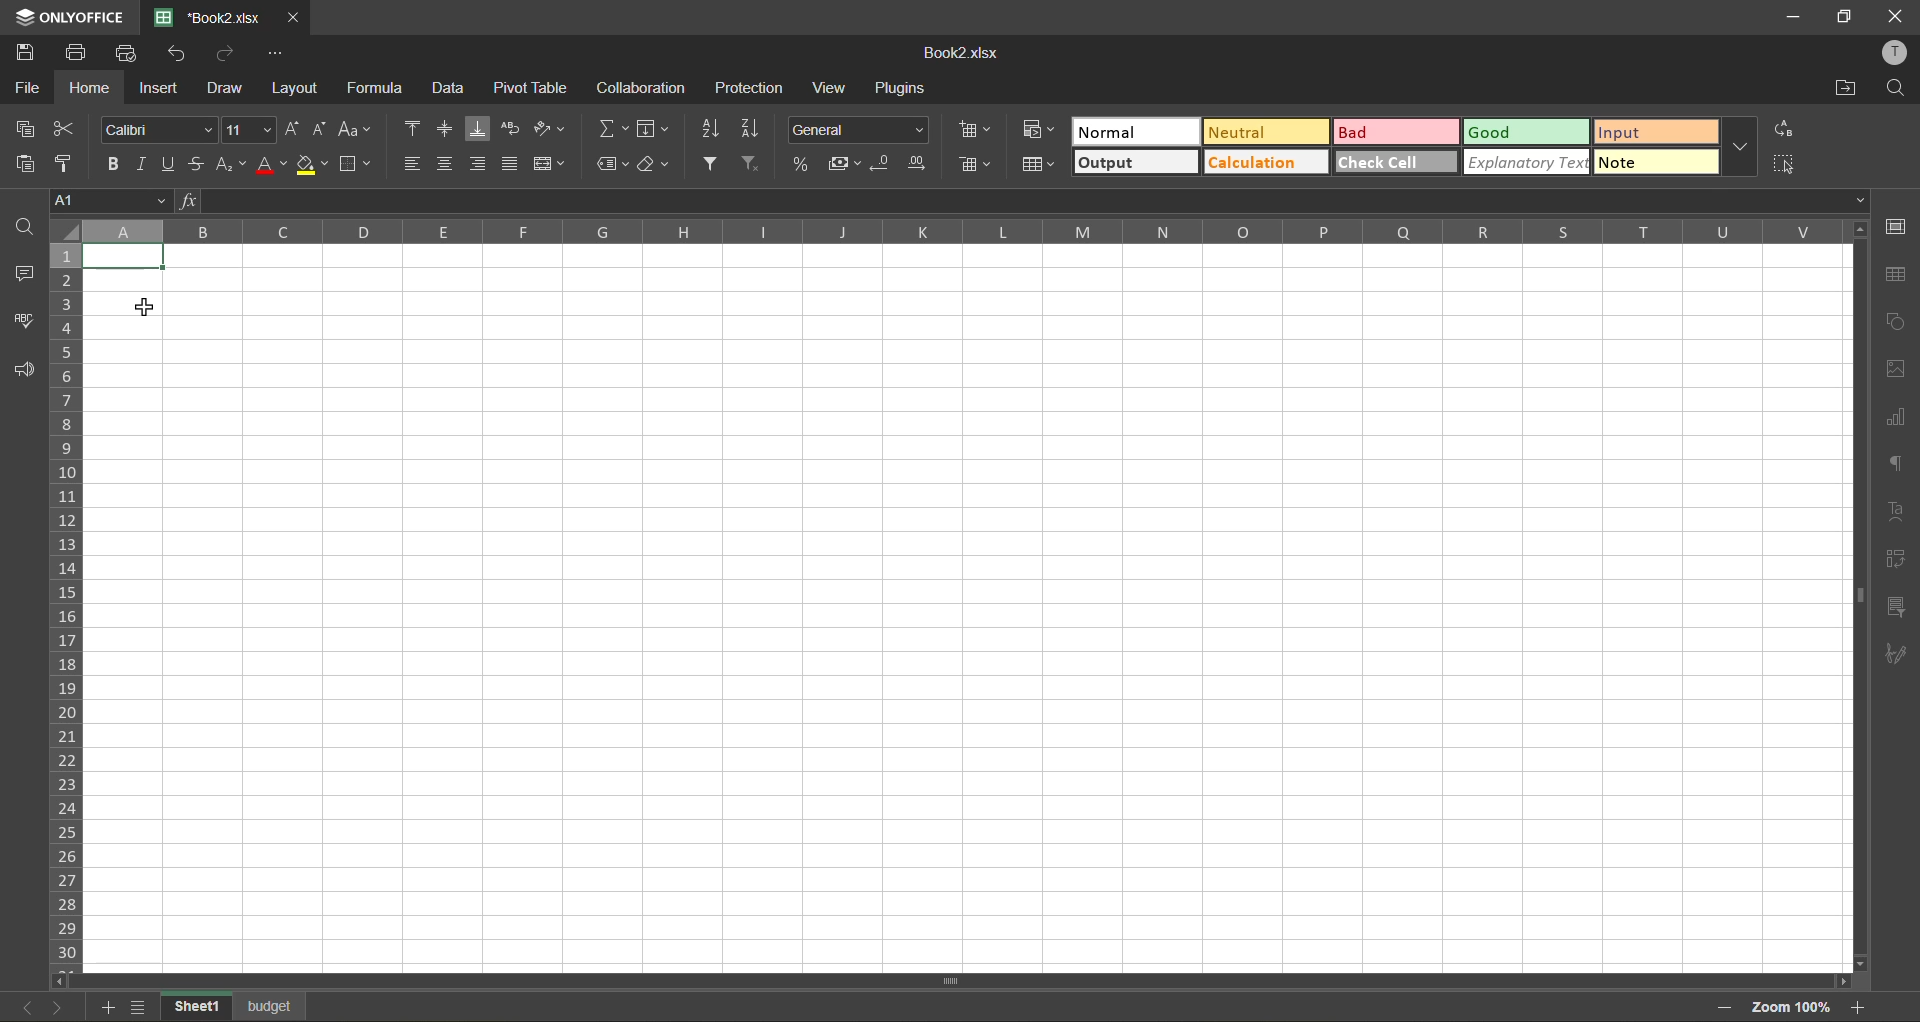 The image size is (1920, 1022). I want to click on align center, so click(445, 164).